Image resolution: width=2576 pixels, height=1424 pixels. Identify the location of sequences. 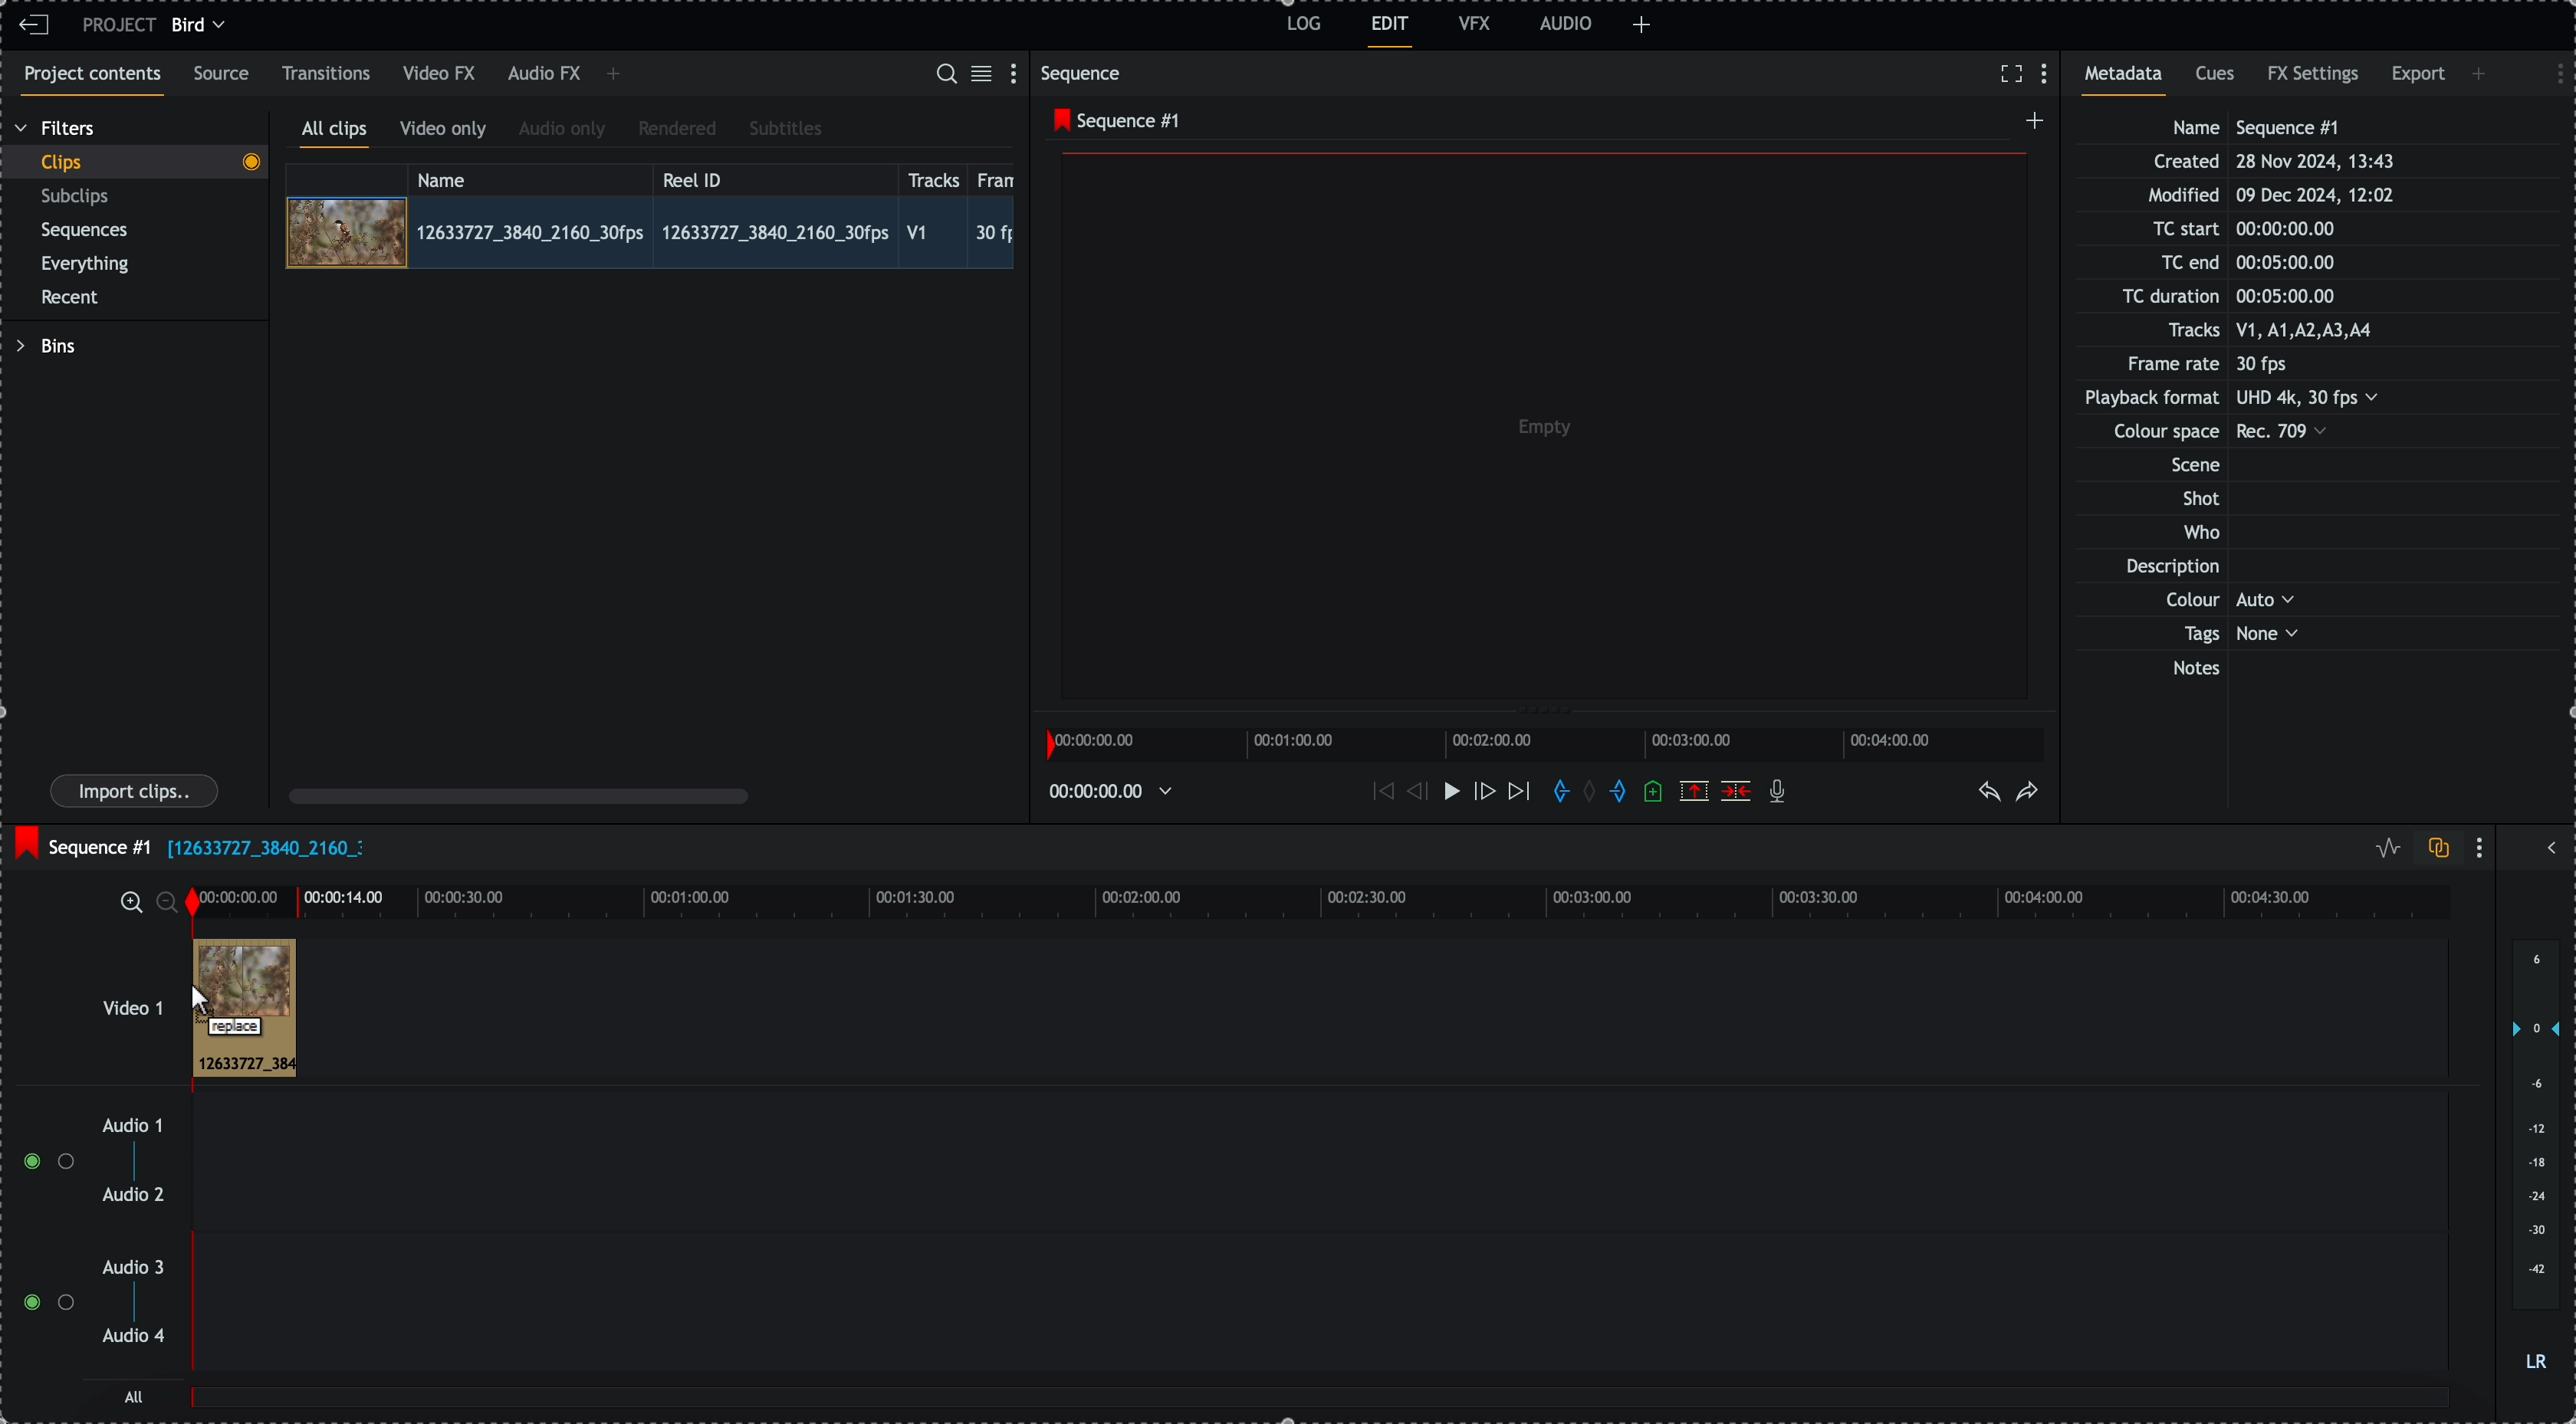
(85, 234).